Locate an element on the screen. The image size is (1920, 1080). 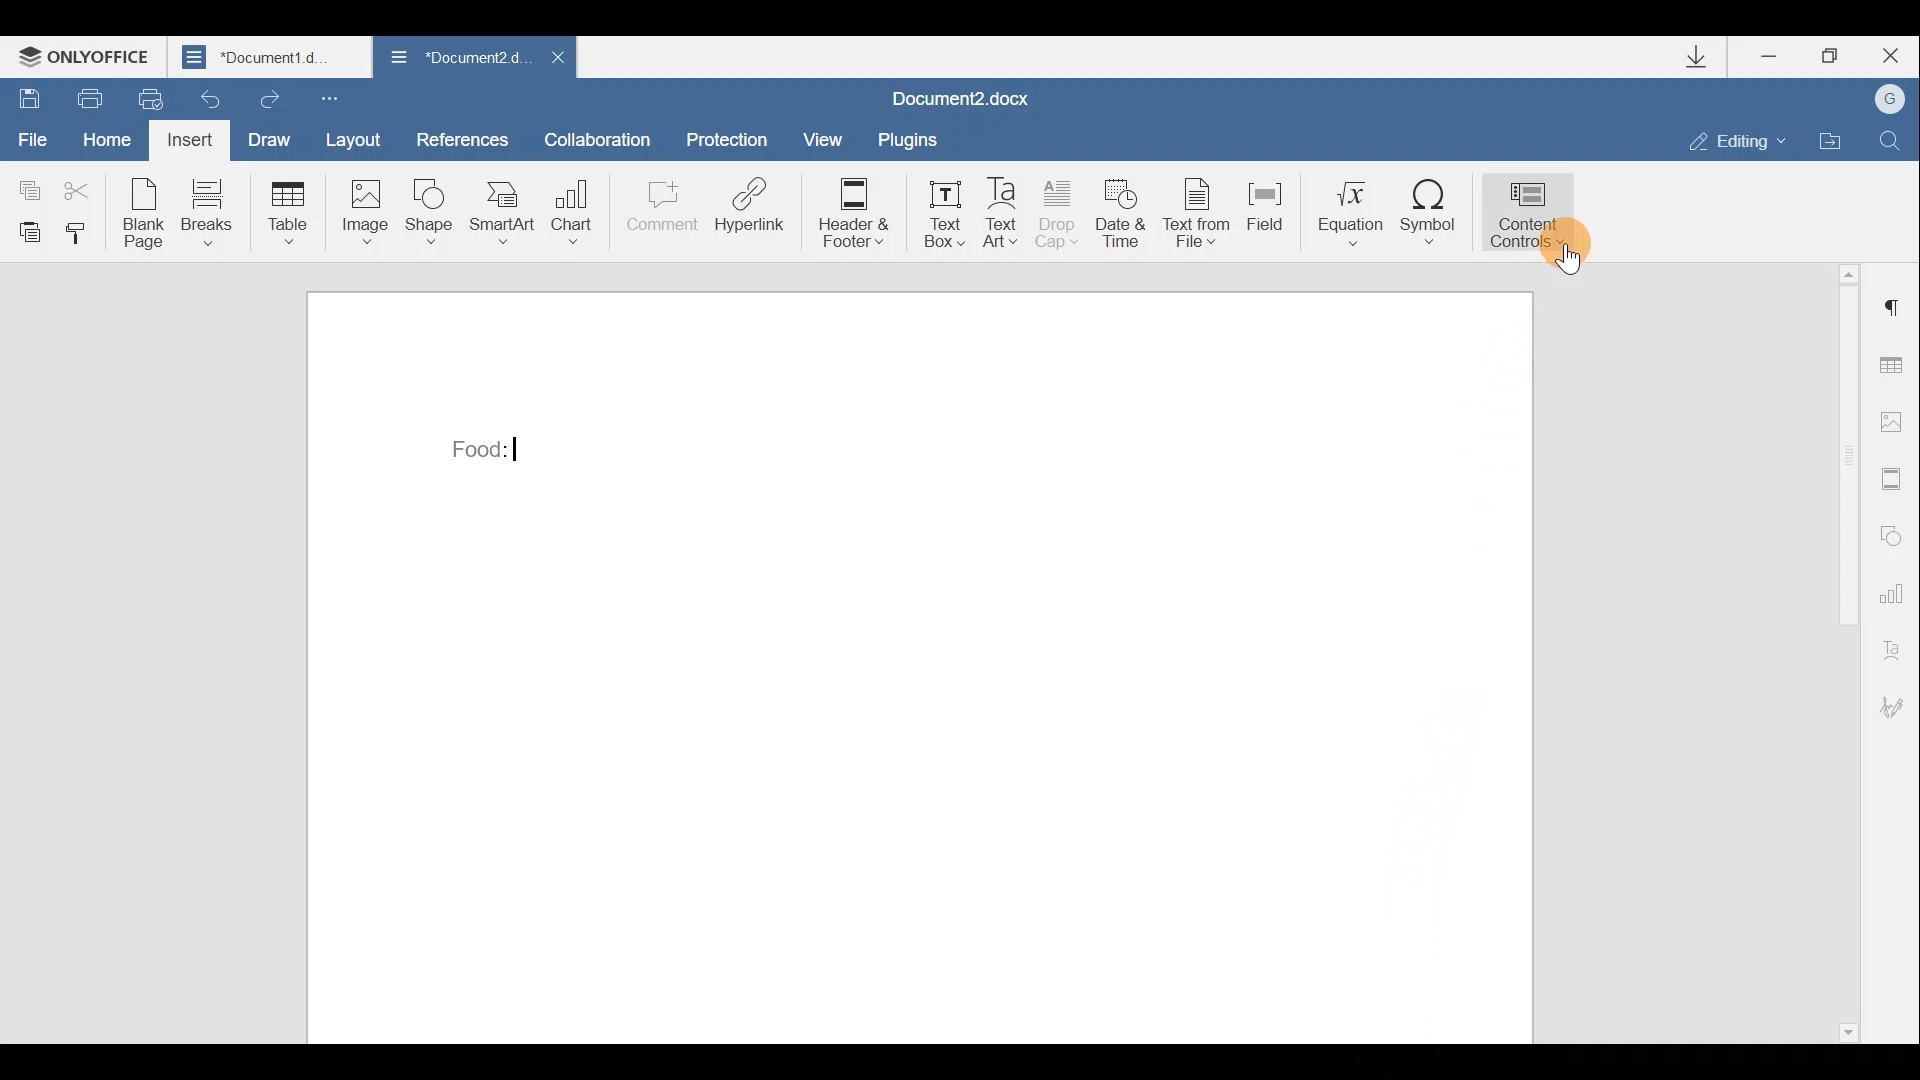
Layout is located at coordinates (352, 139).